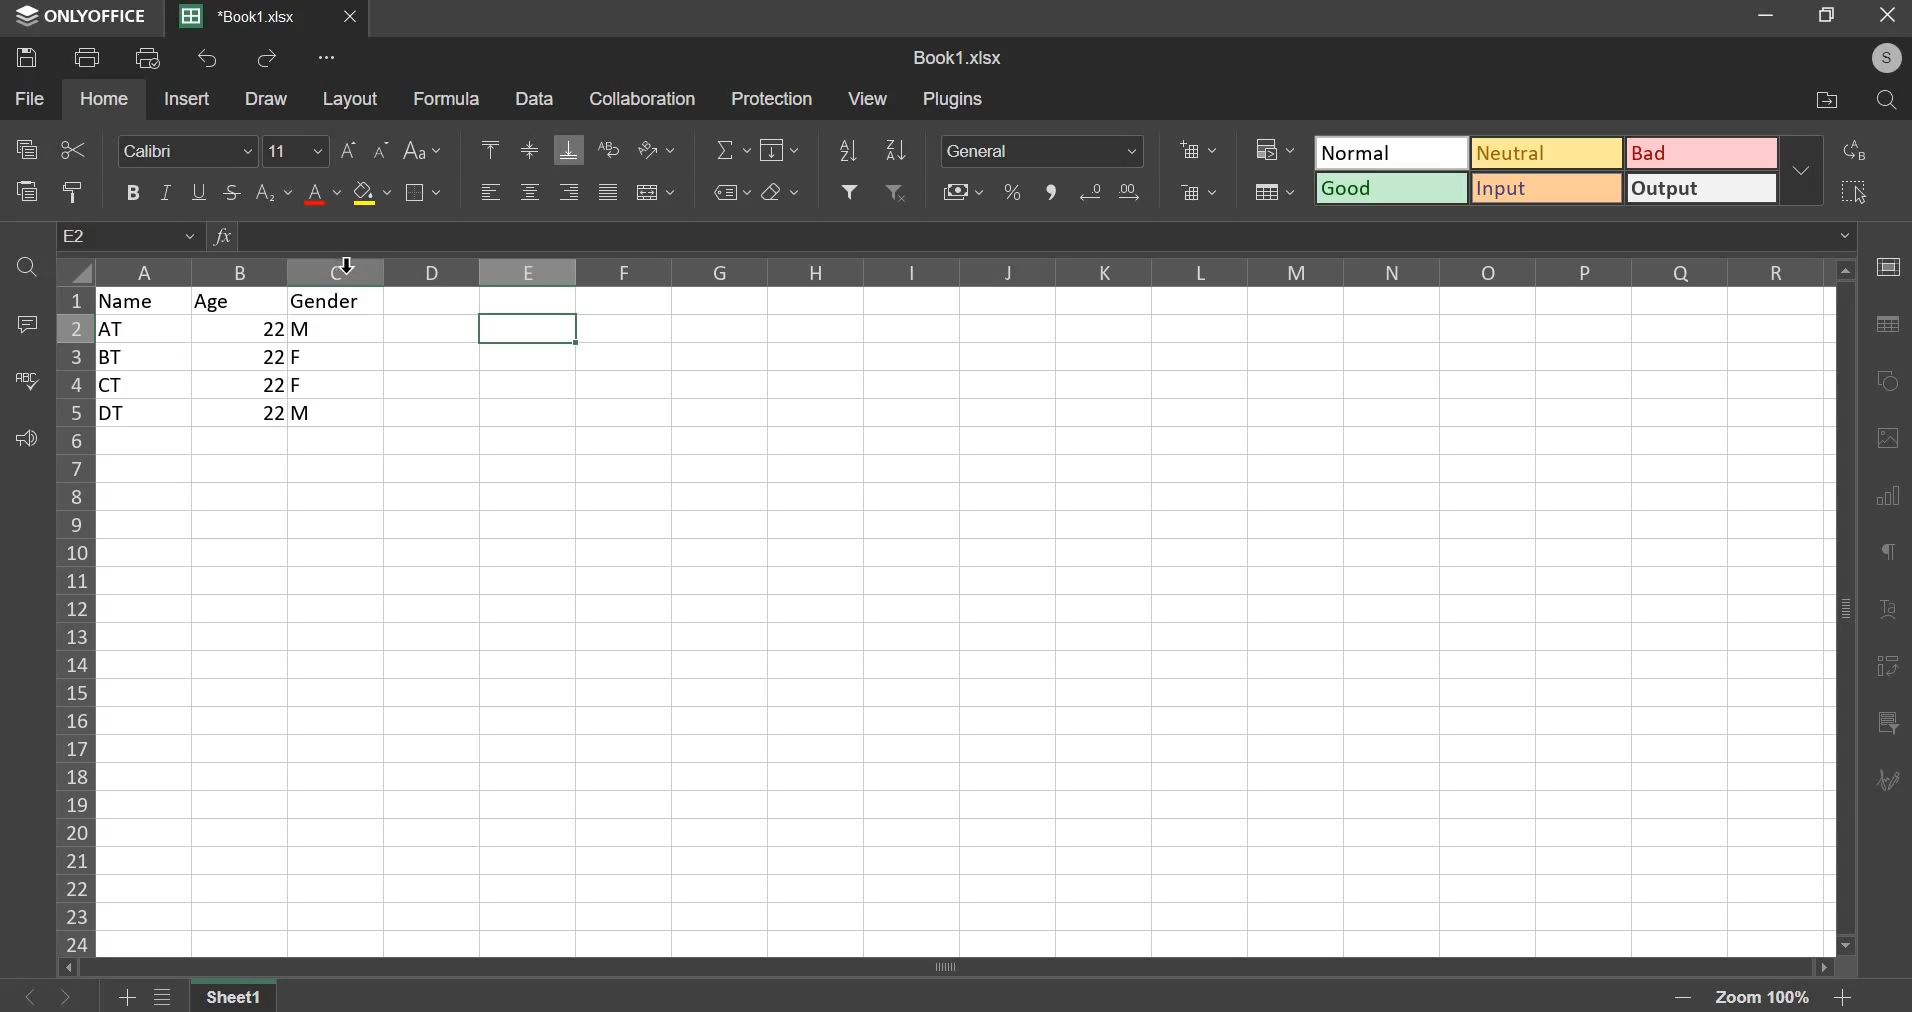 The width and height of the screenshot is (1912, 1012). What do you see at coordinates (351, 17) in the screenshot?
I see `closes` at bounding box center [351, 17].